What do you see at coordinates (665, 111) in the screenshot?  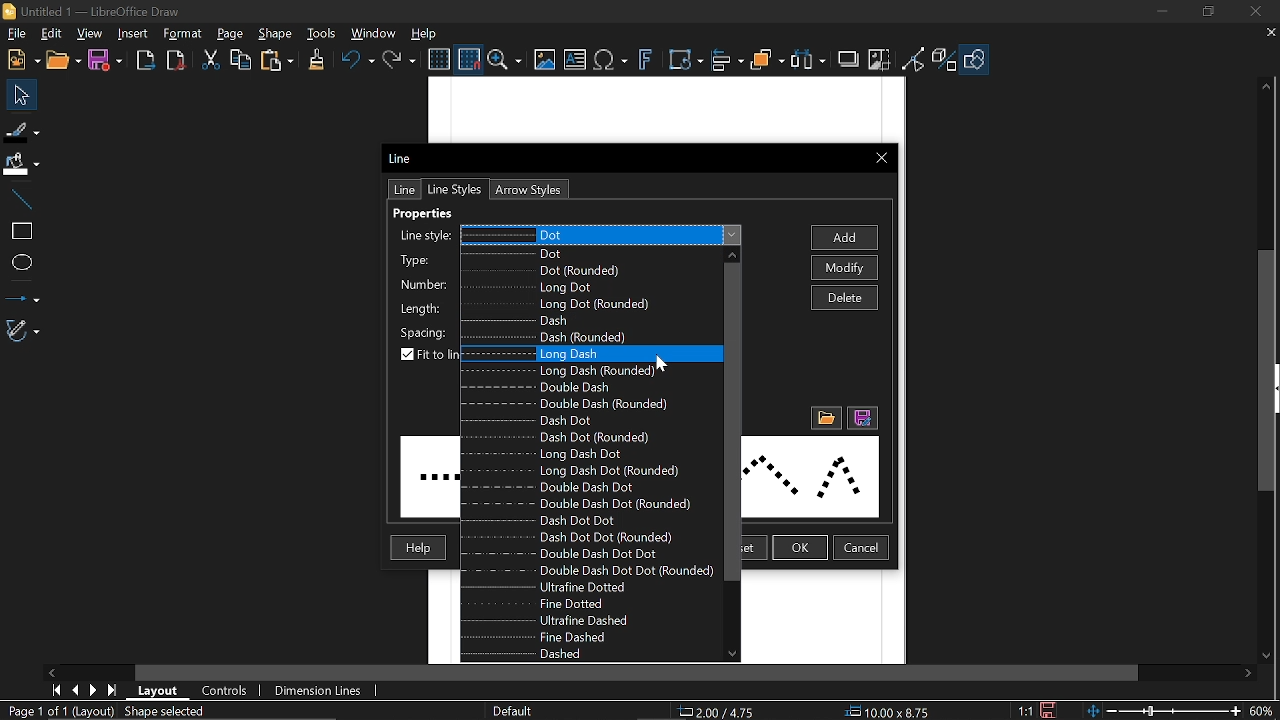 I see `workspace` at bounding box center [665, 111].